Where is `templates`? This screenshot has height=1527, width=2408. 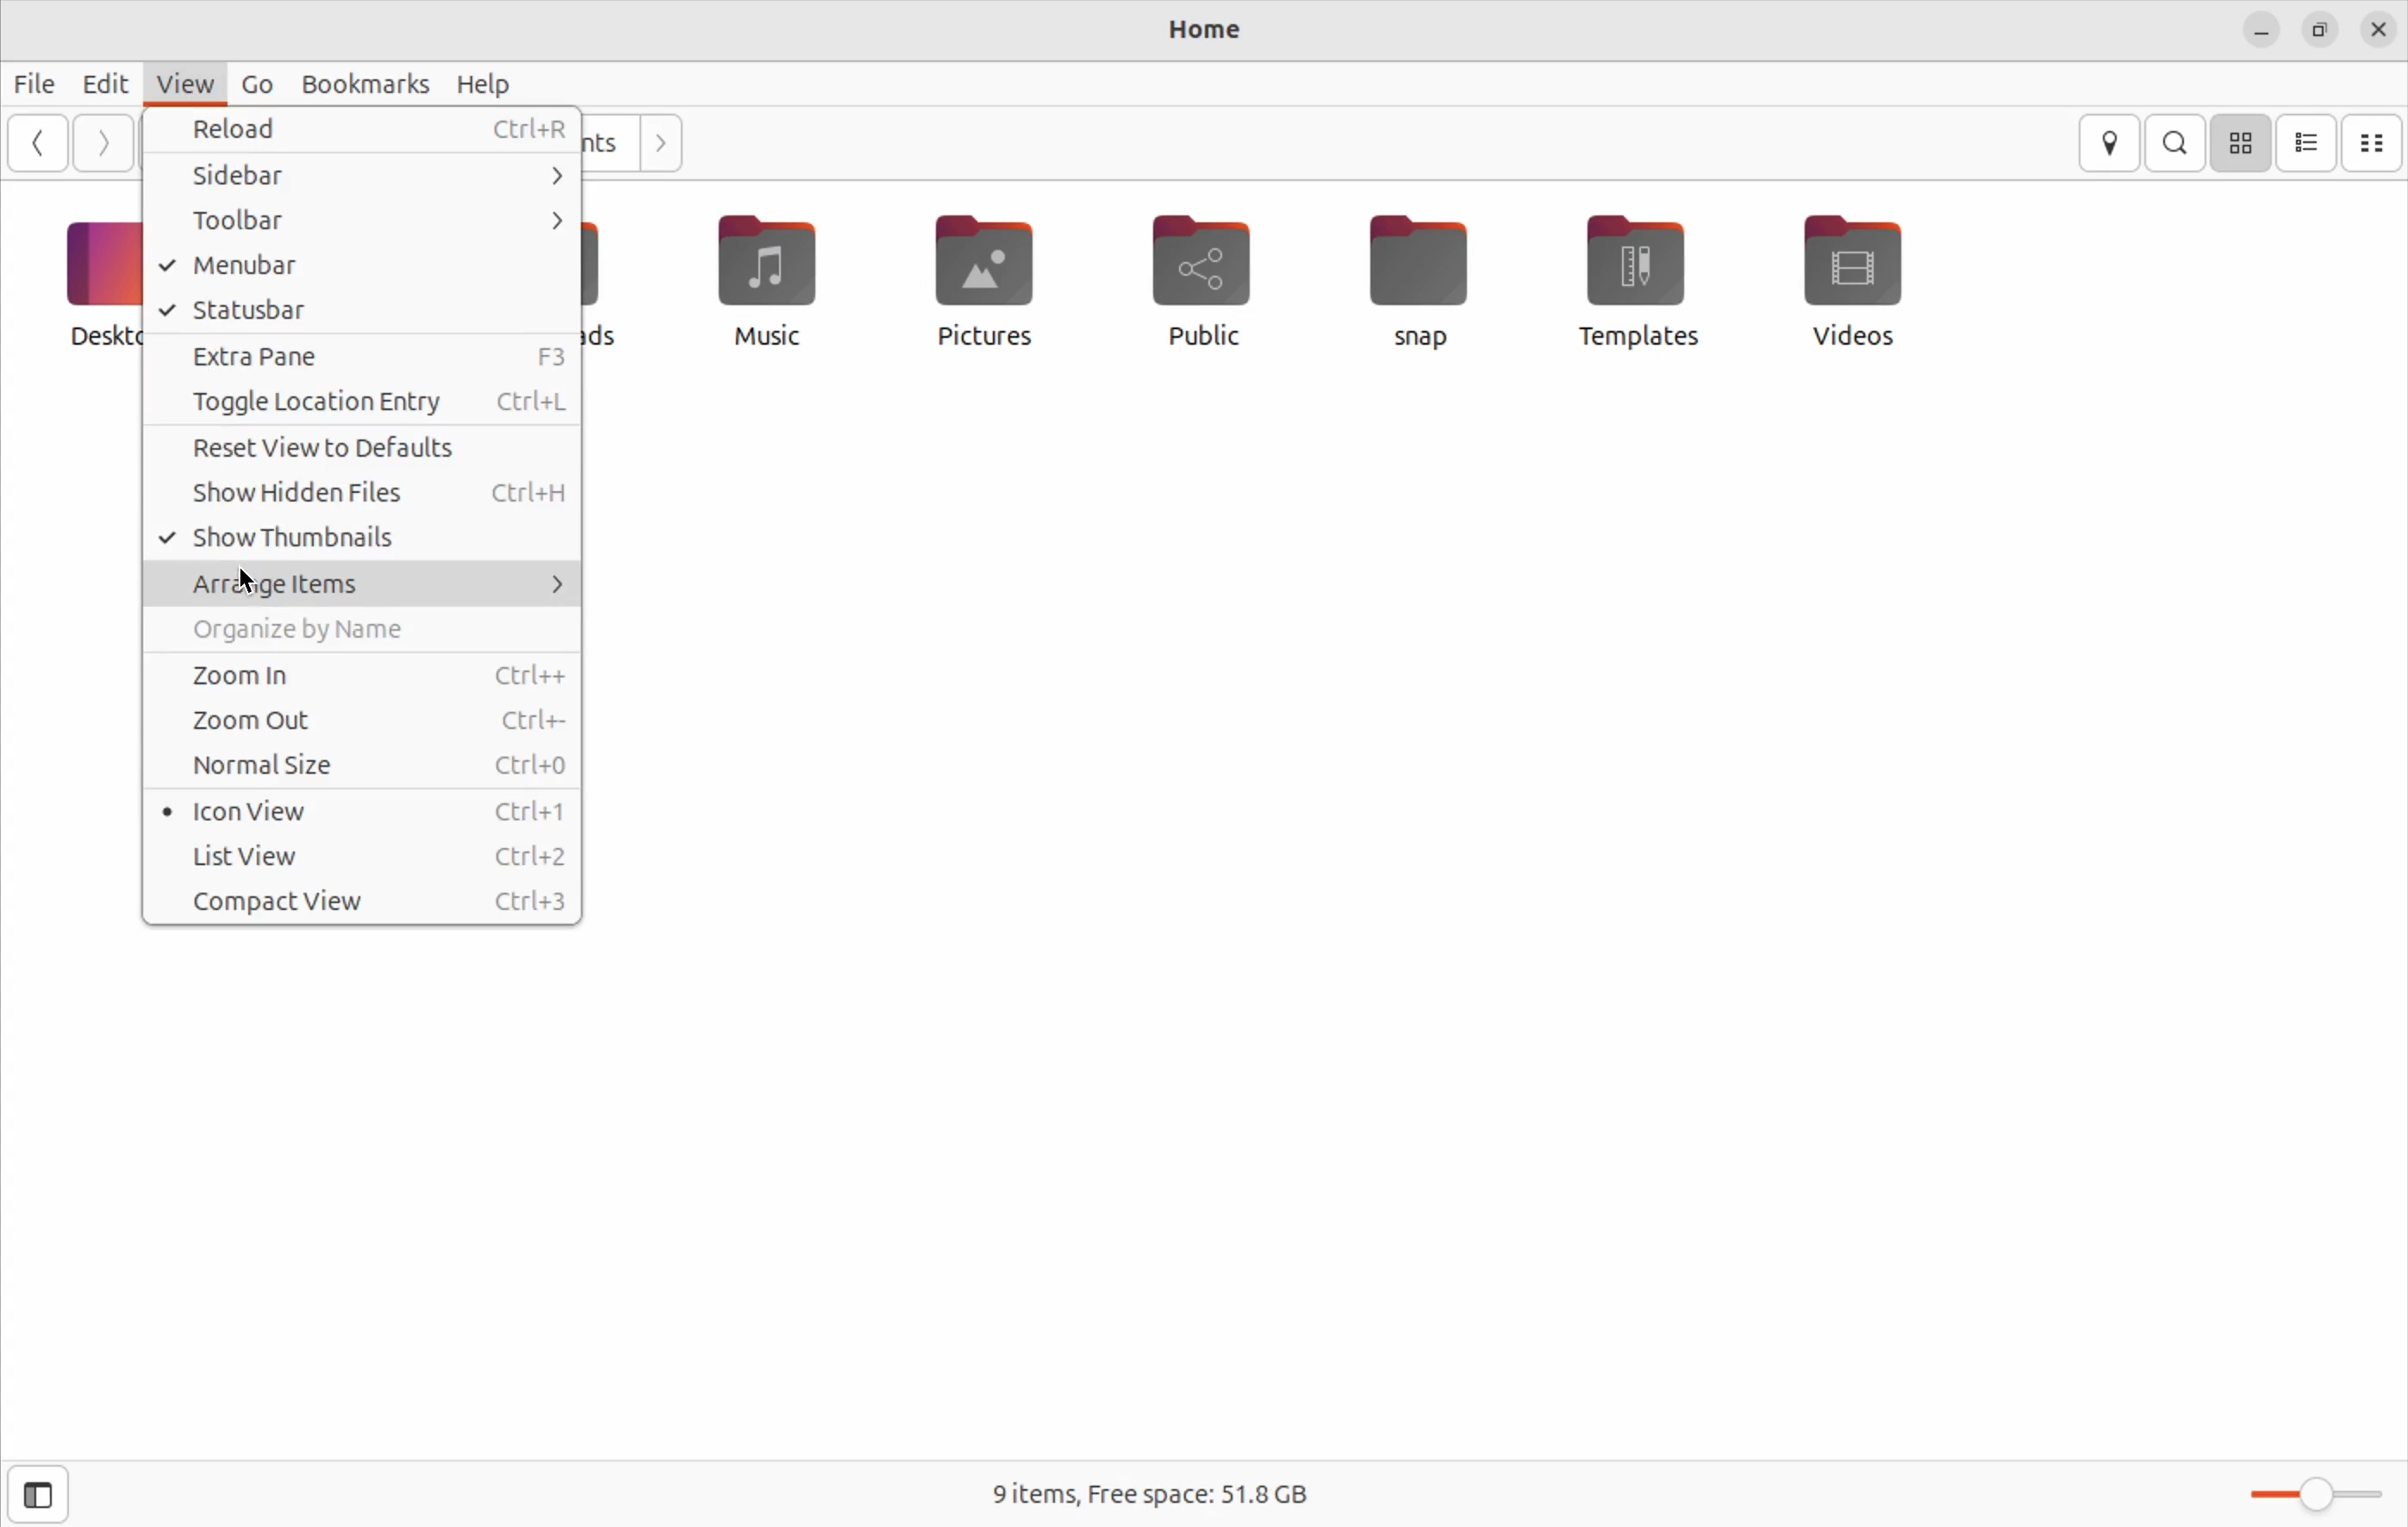 templates is located at coordinates (1632, 280).